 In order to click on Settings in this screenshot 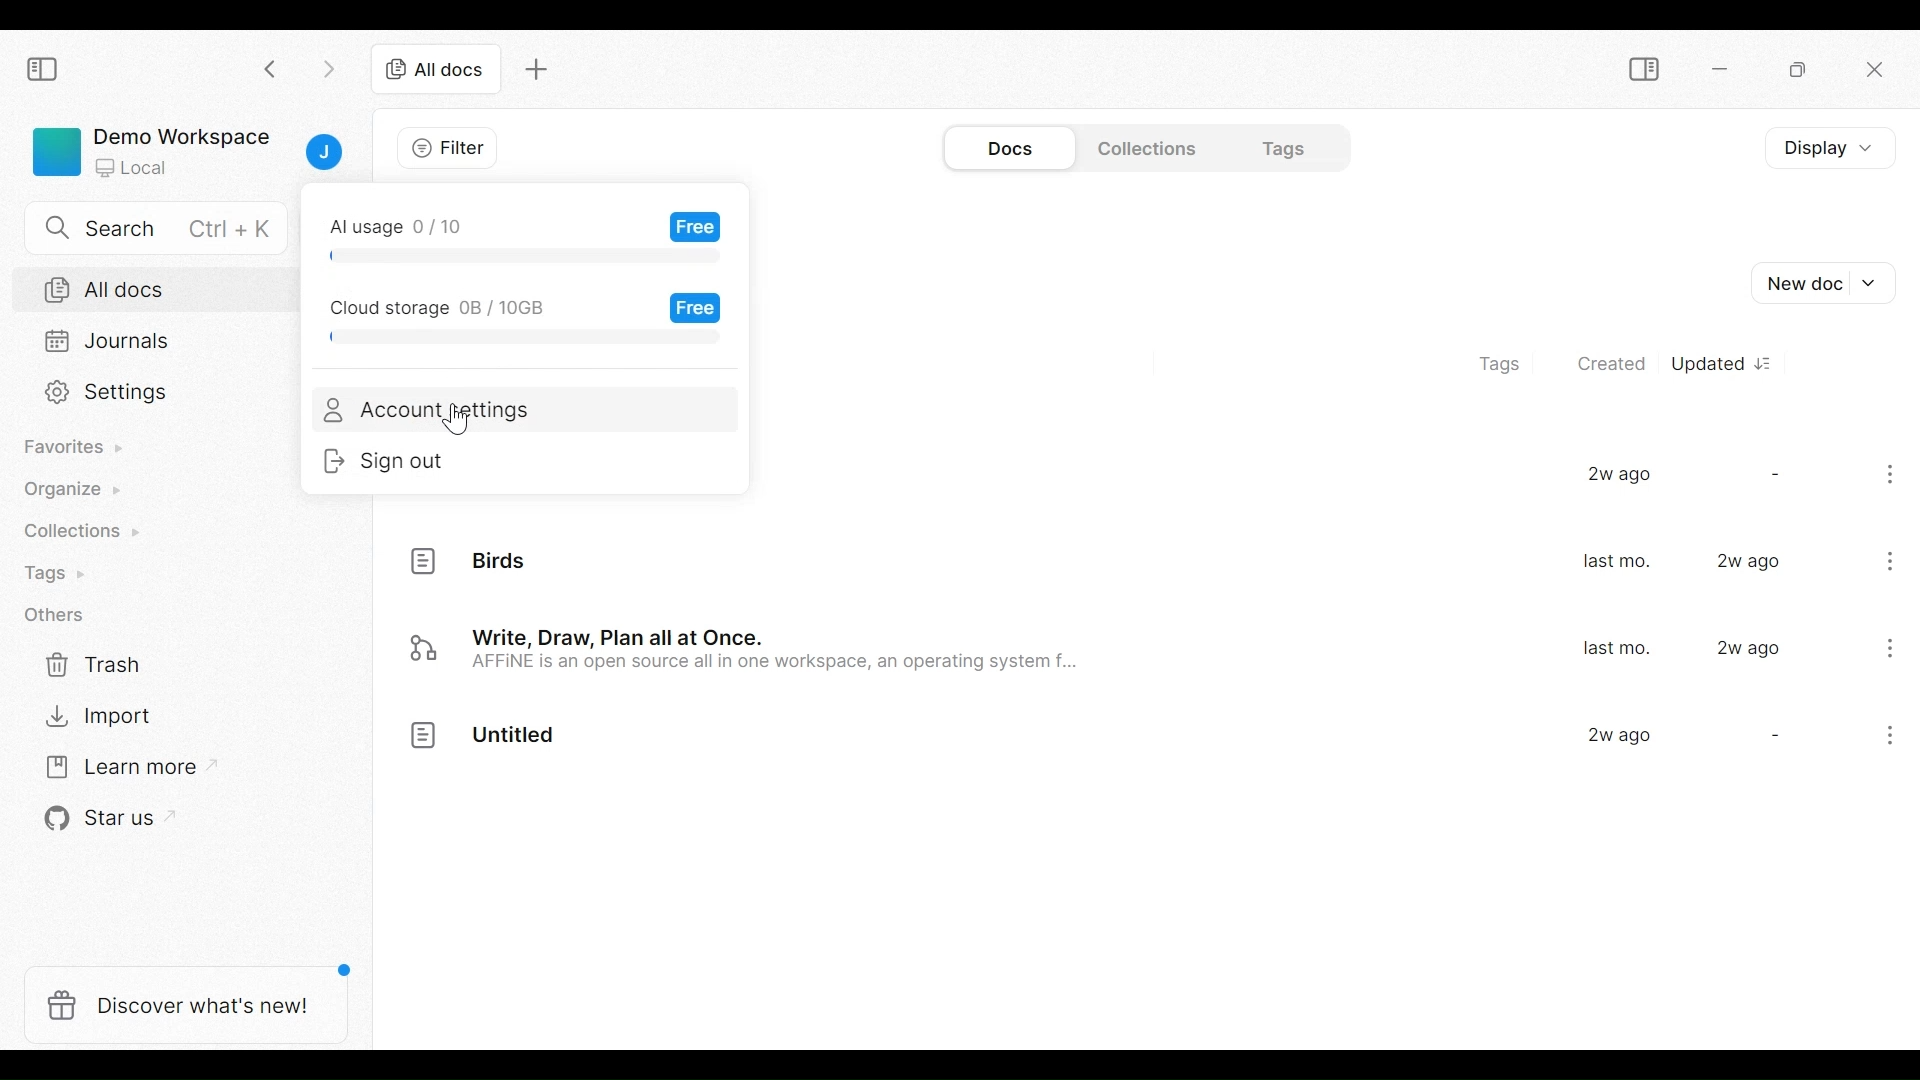, I will do `click(157, 395)`.